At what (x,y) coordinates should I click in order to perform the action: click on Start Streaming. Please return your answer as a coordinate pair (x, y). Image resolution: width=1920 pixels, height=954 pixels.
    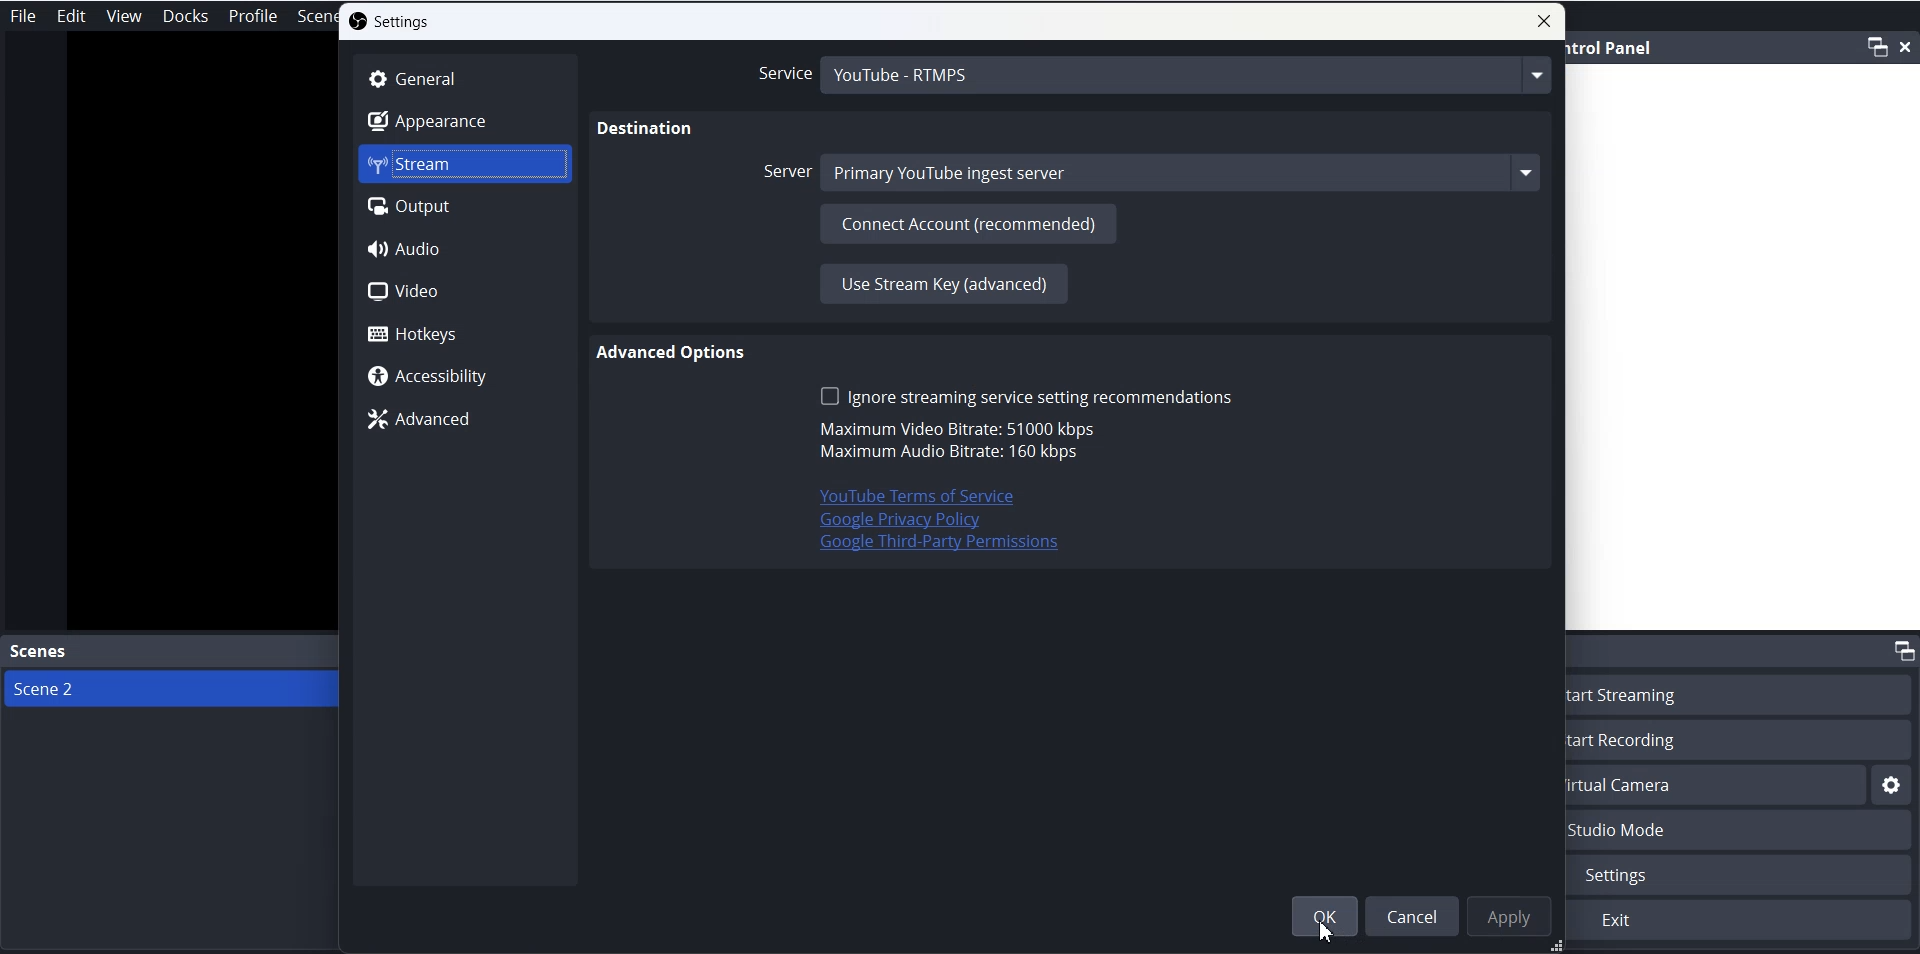
    Looking at the image, I should click on (1744, 693).